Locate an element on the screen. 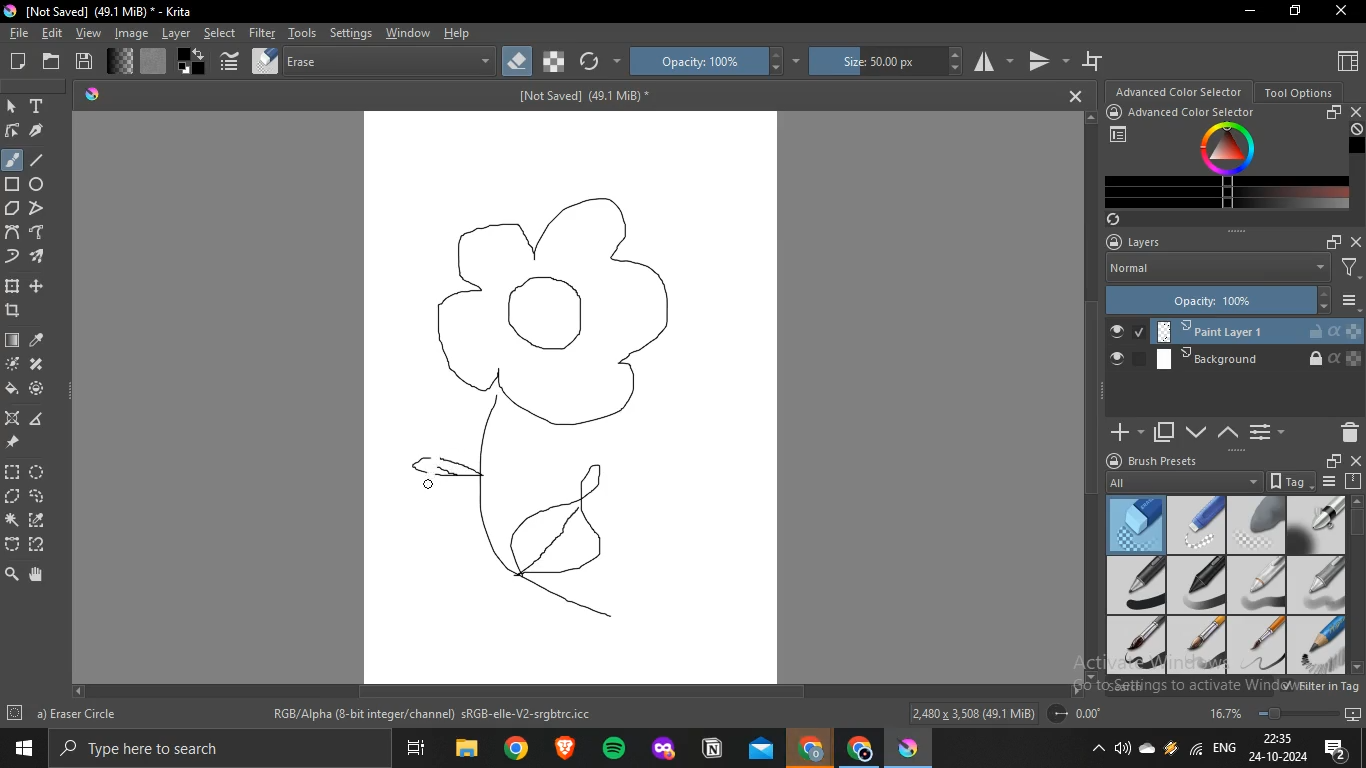 The width and height of the screenshot is (1366, 768). move a layer is located at coordinates (36, 288).